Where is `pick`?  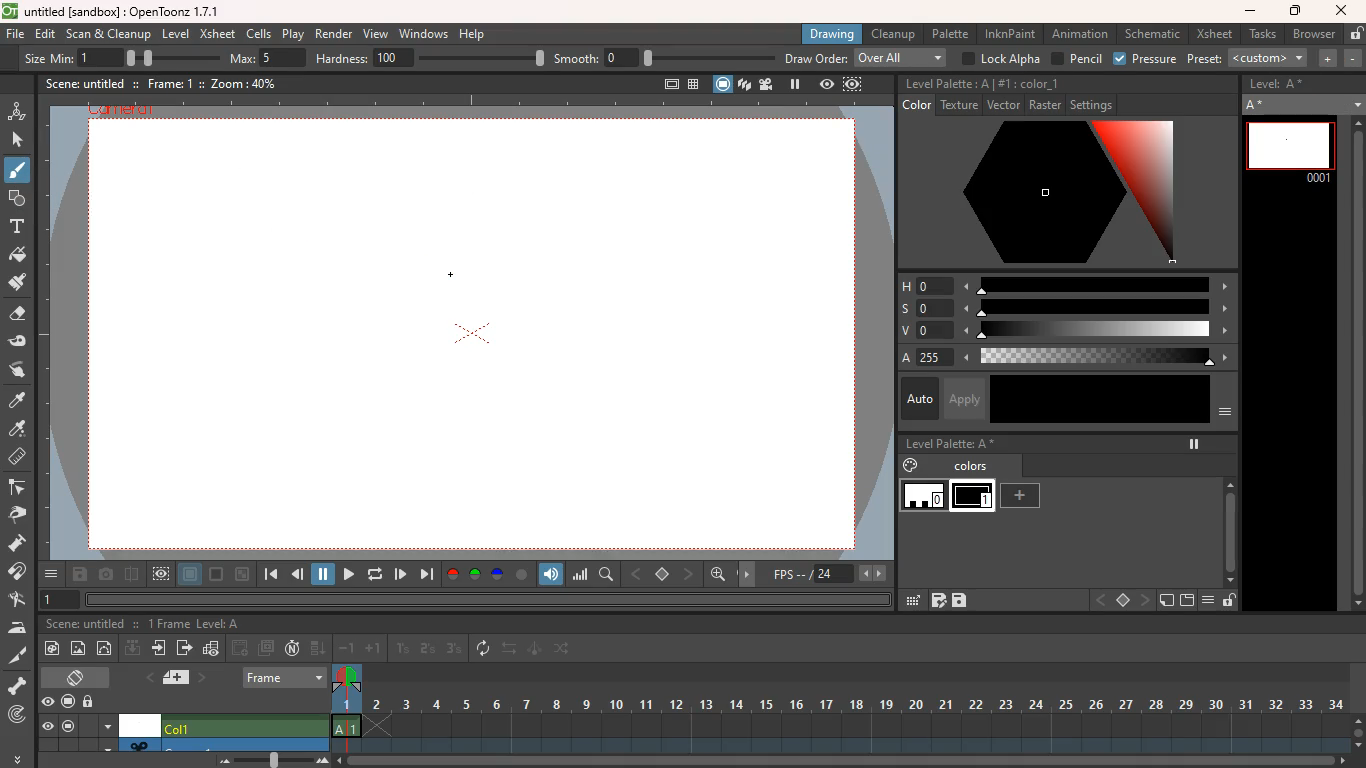 pick is located at coordinates (23, 515).